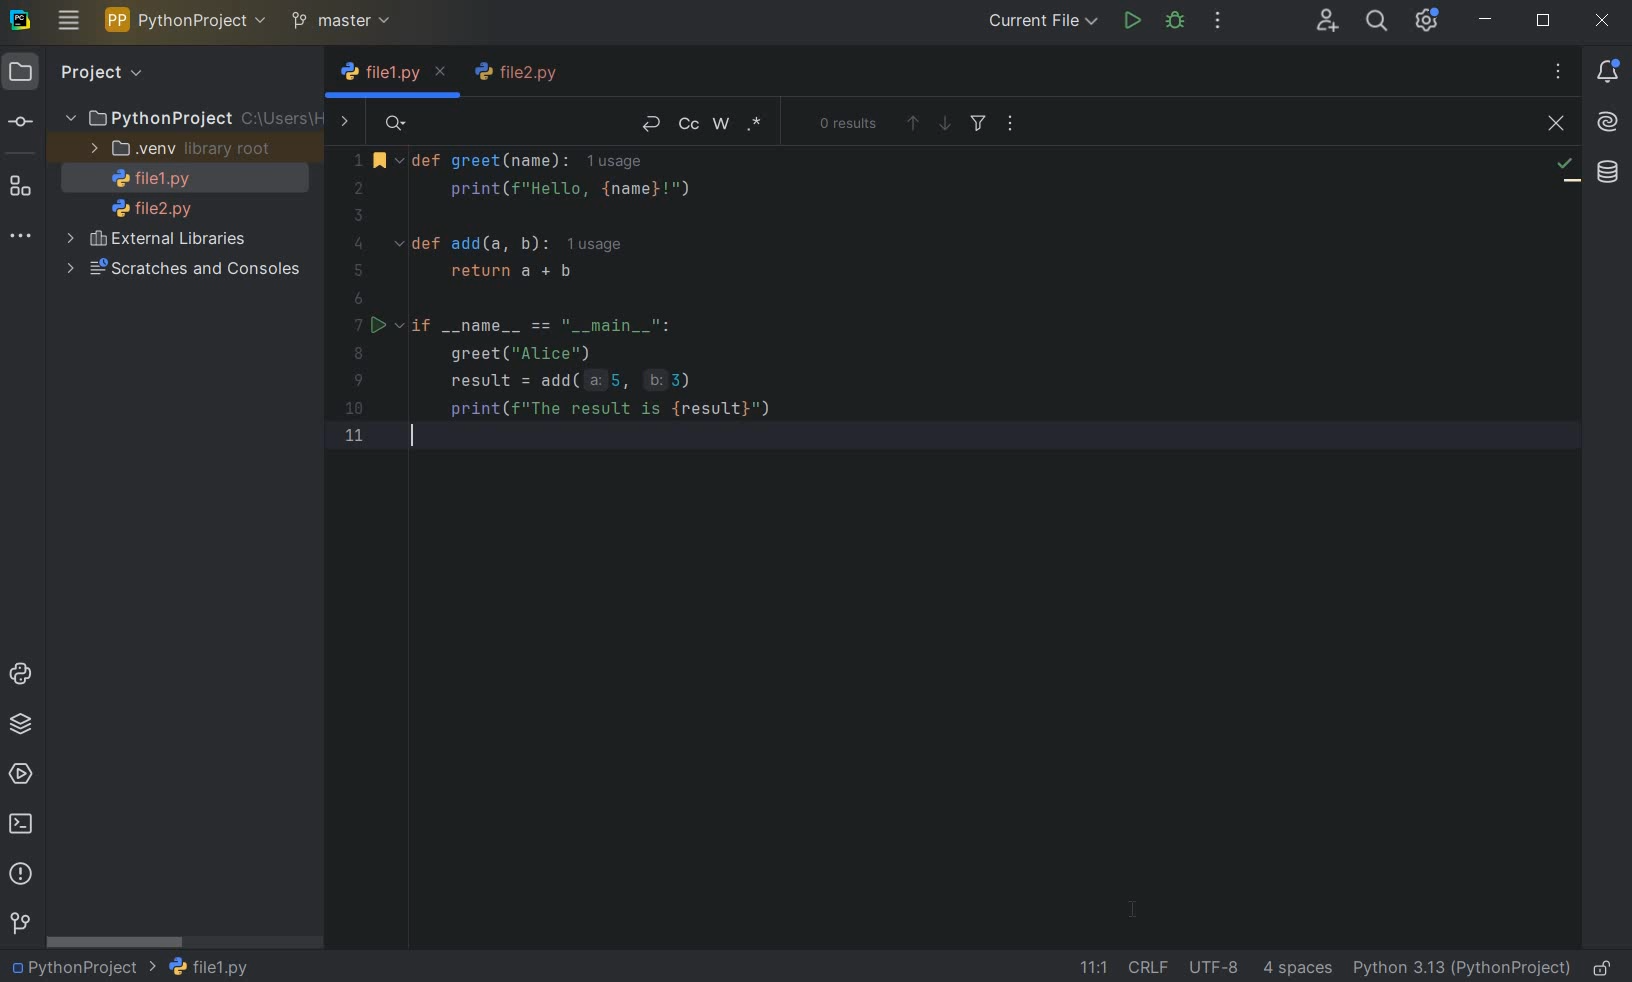 This screenshot has width=1632, height=982. I want to click on .VENV, so click(181, 149).